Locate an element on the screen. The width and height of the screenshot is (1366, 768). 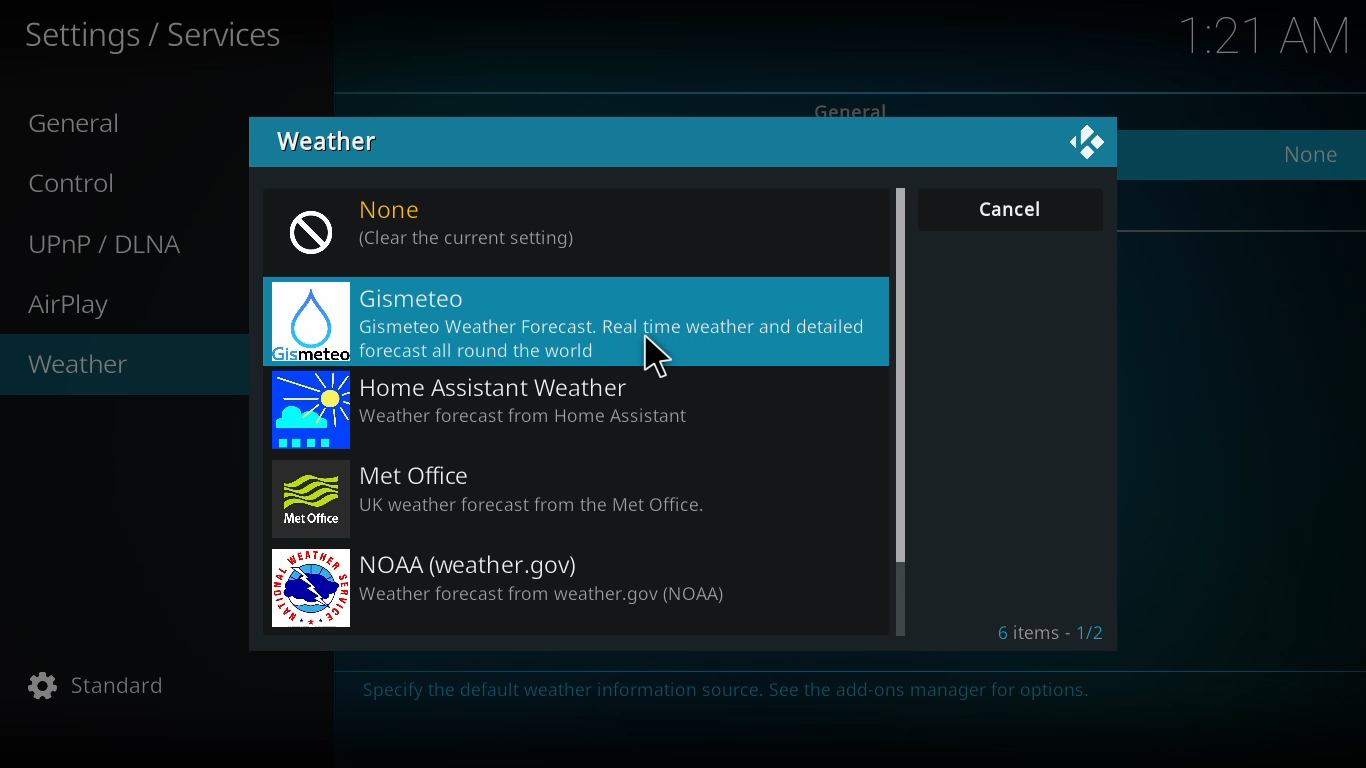
general is located at coordinates (83, 124).